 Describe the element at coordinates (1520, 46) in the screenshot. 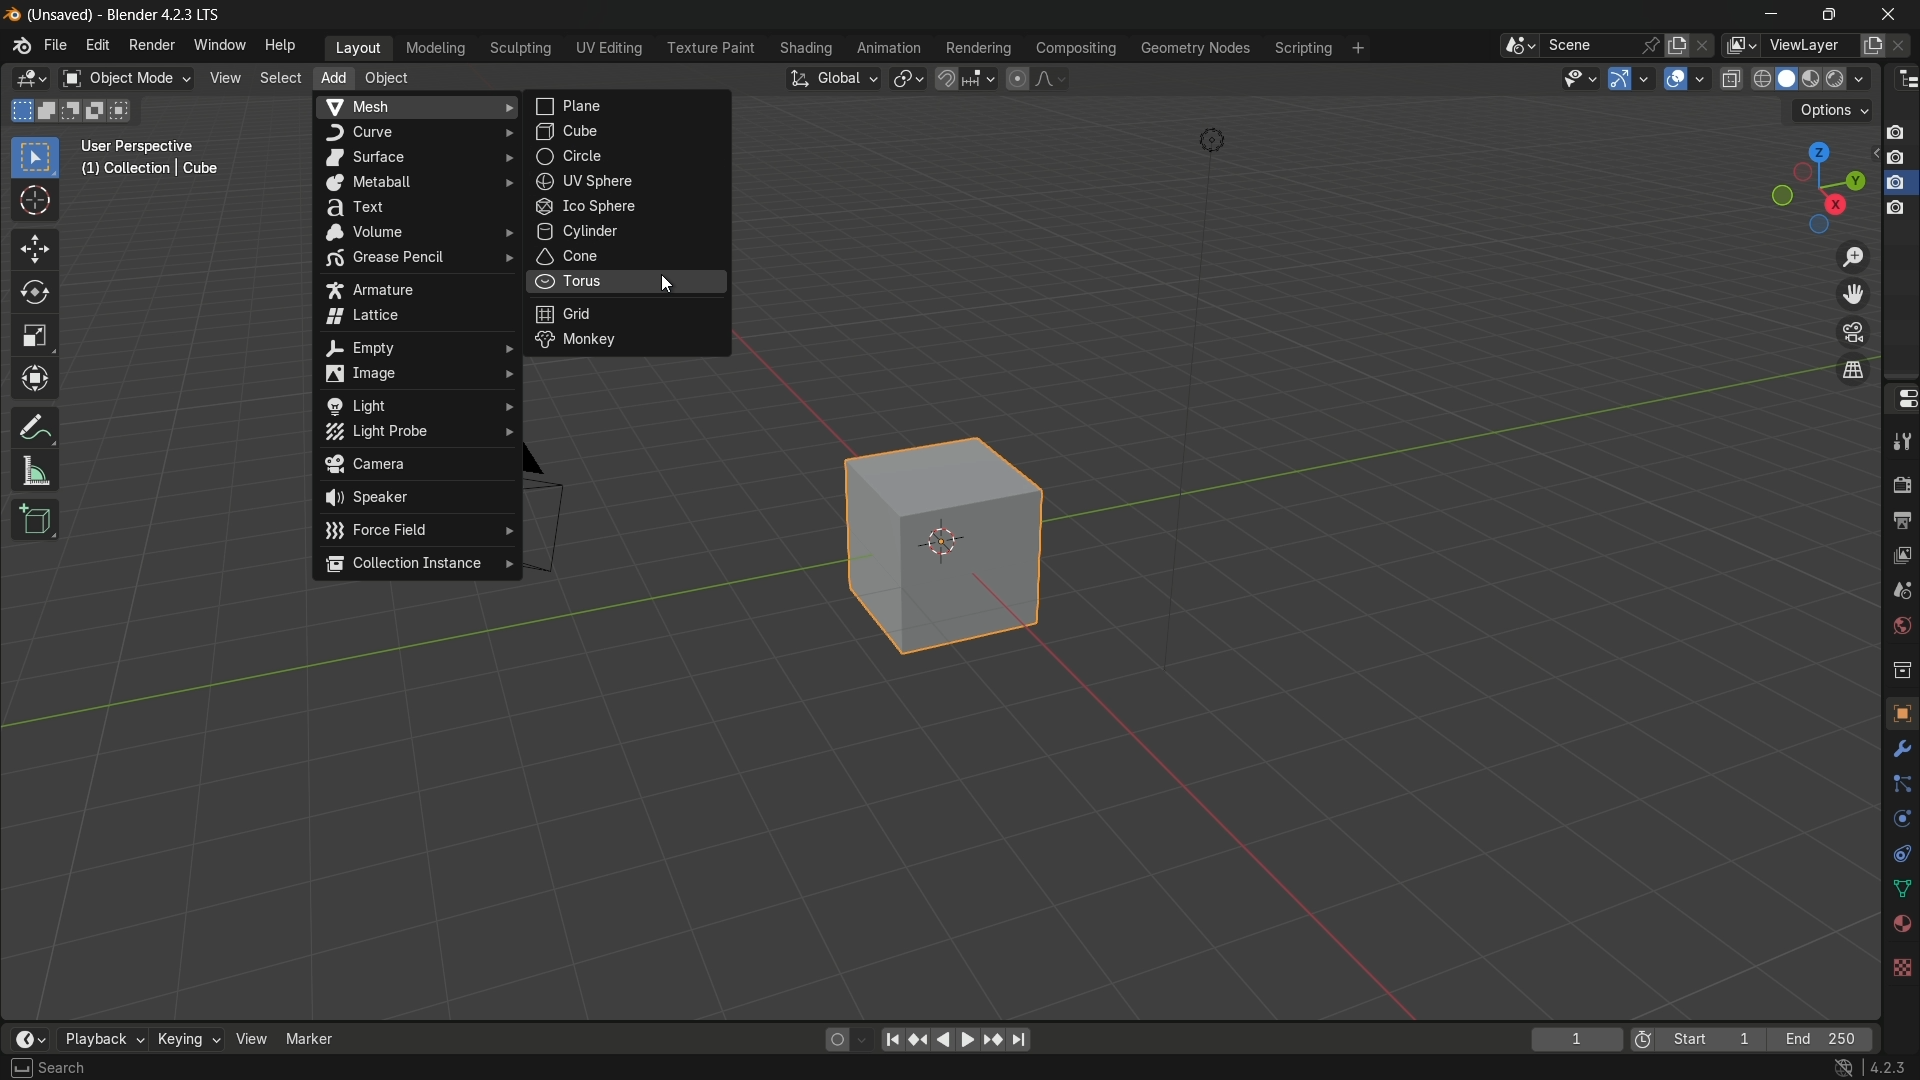

I see `browse scenes` at that location.